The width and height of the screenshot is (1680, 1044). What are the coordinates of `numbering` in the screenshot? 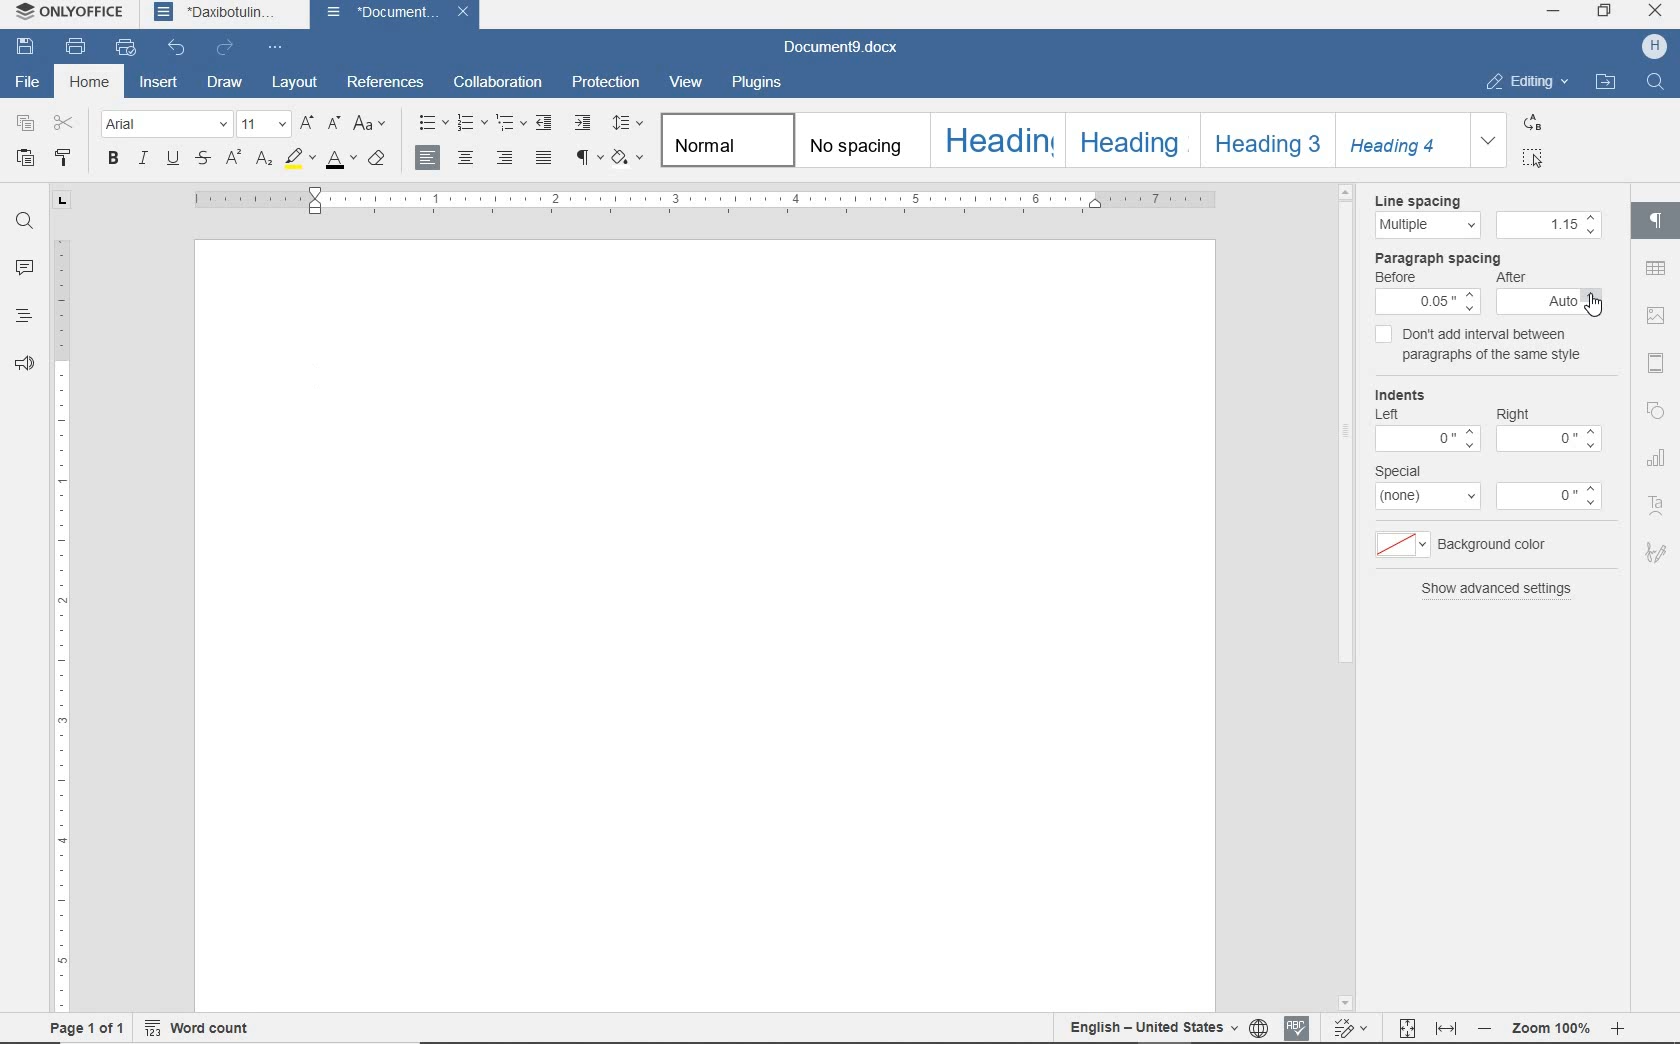 It's located at (474, 124).